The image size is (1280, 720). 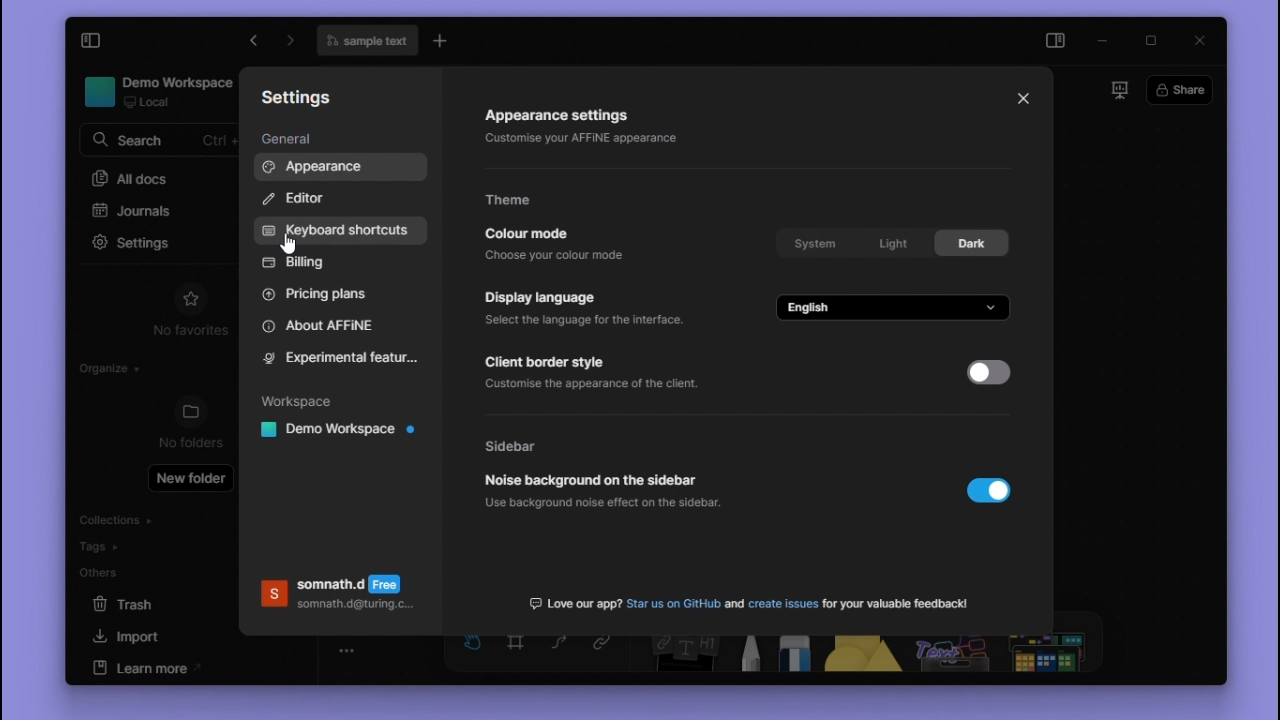 I want to click on Toggle switch, so click(x=991, y=491).